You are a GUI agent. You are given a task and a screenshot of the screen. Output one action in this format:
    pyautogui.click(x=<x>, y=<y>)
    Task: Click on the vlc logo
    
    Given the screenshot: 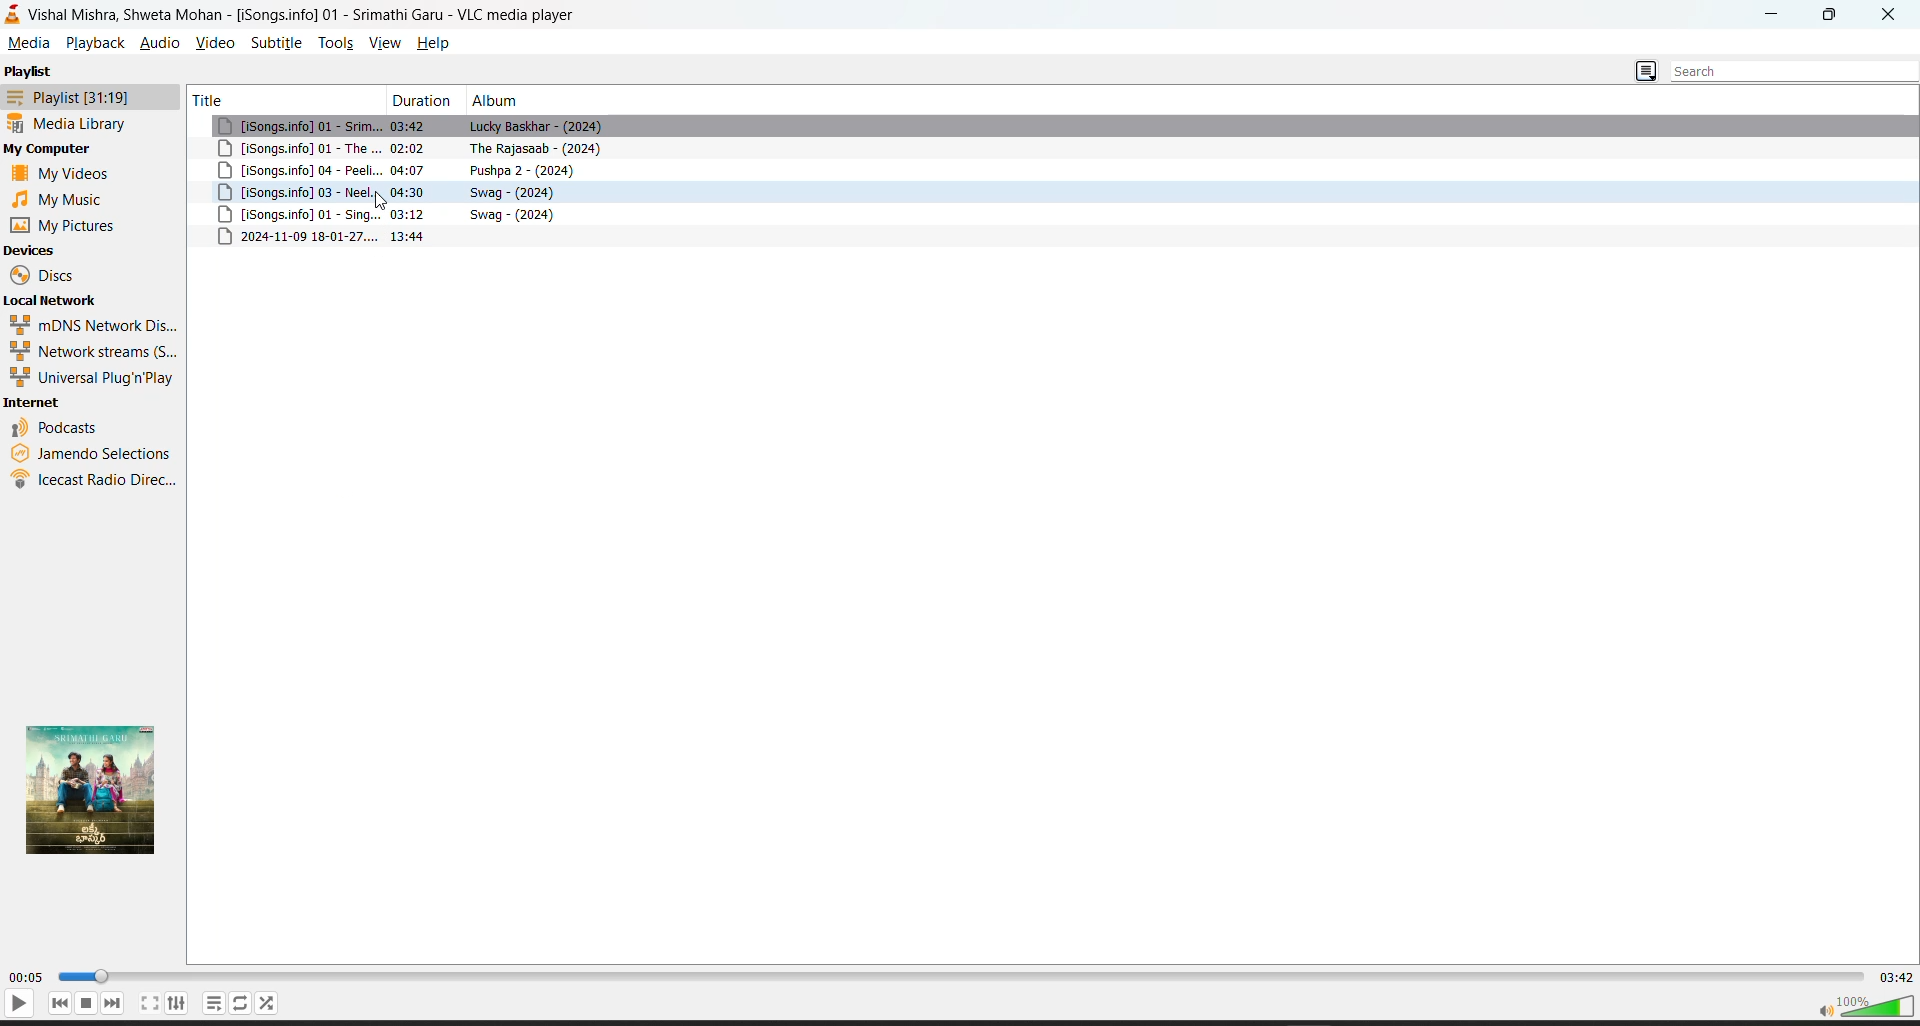 What is the action you would take?
    pyautogui.click(x=16, y=15)
    